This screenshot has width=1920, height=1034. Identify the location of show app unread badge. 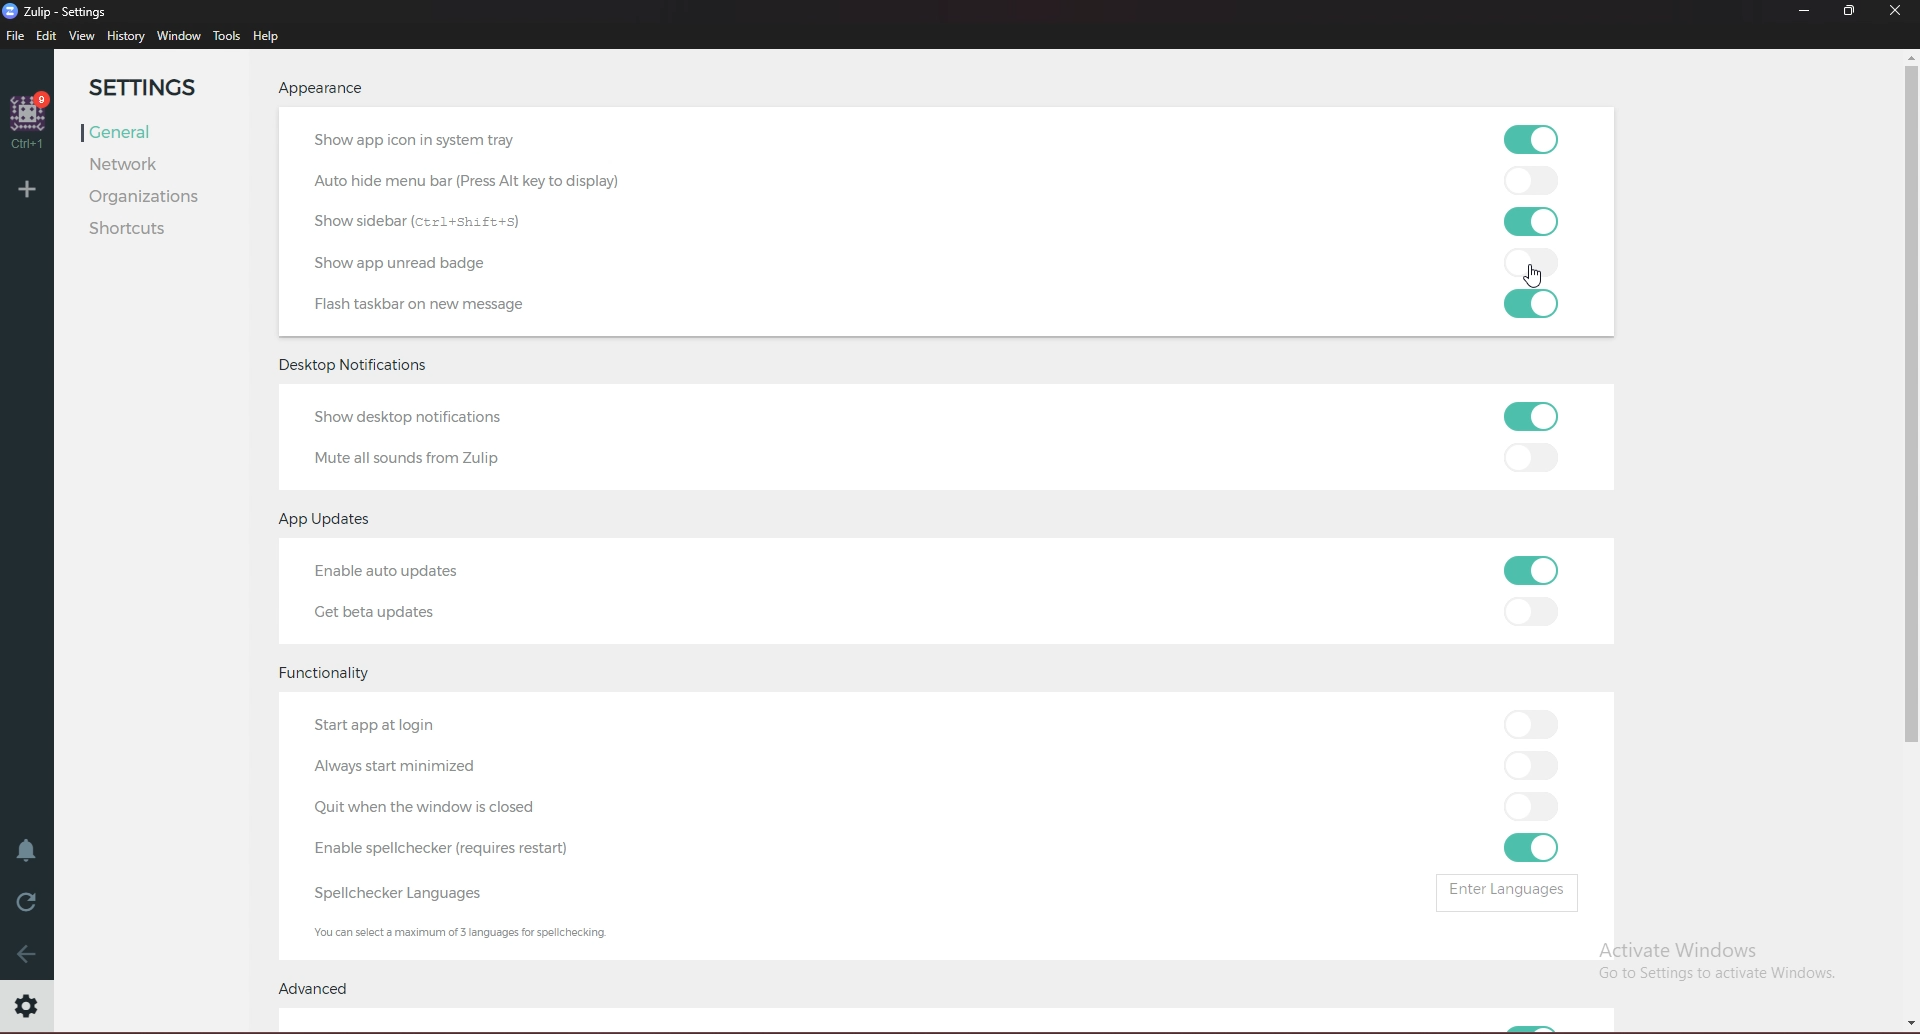
(405, 265).